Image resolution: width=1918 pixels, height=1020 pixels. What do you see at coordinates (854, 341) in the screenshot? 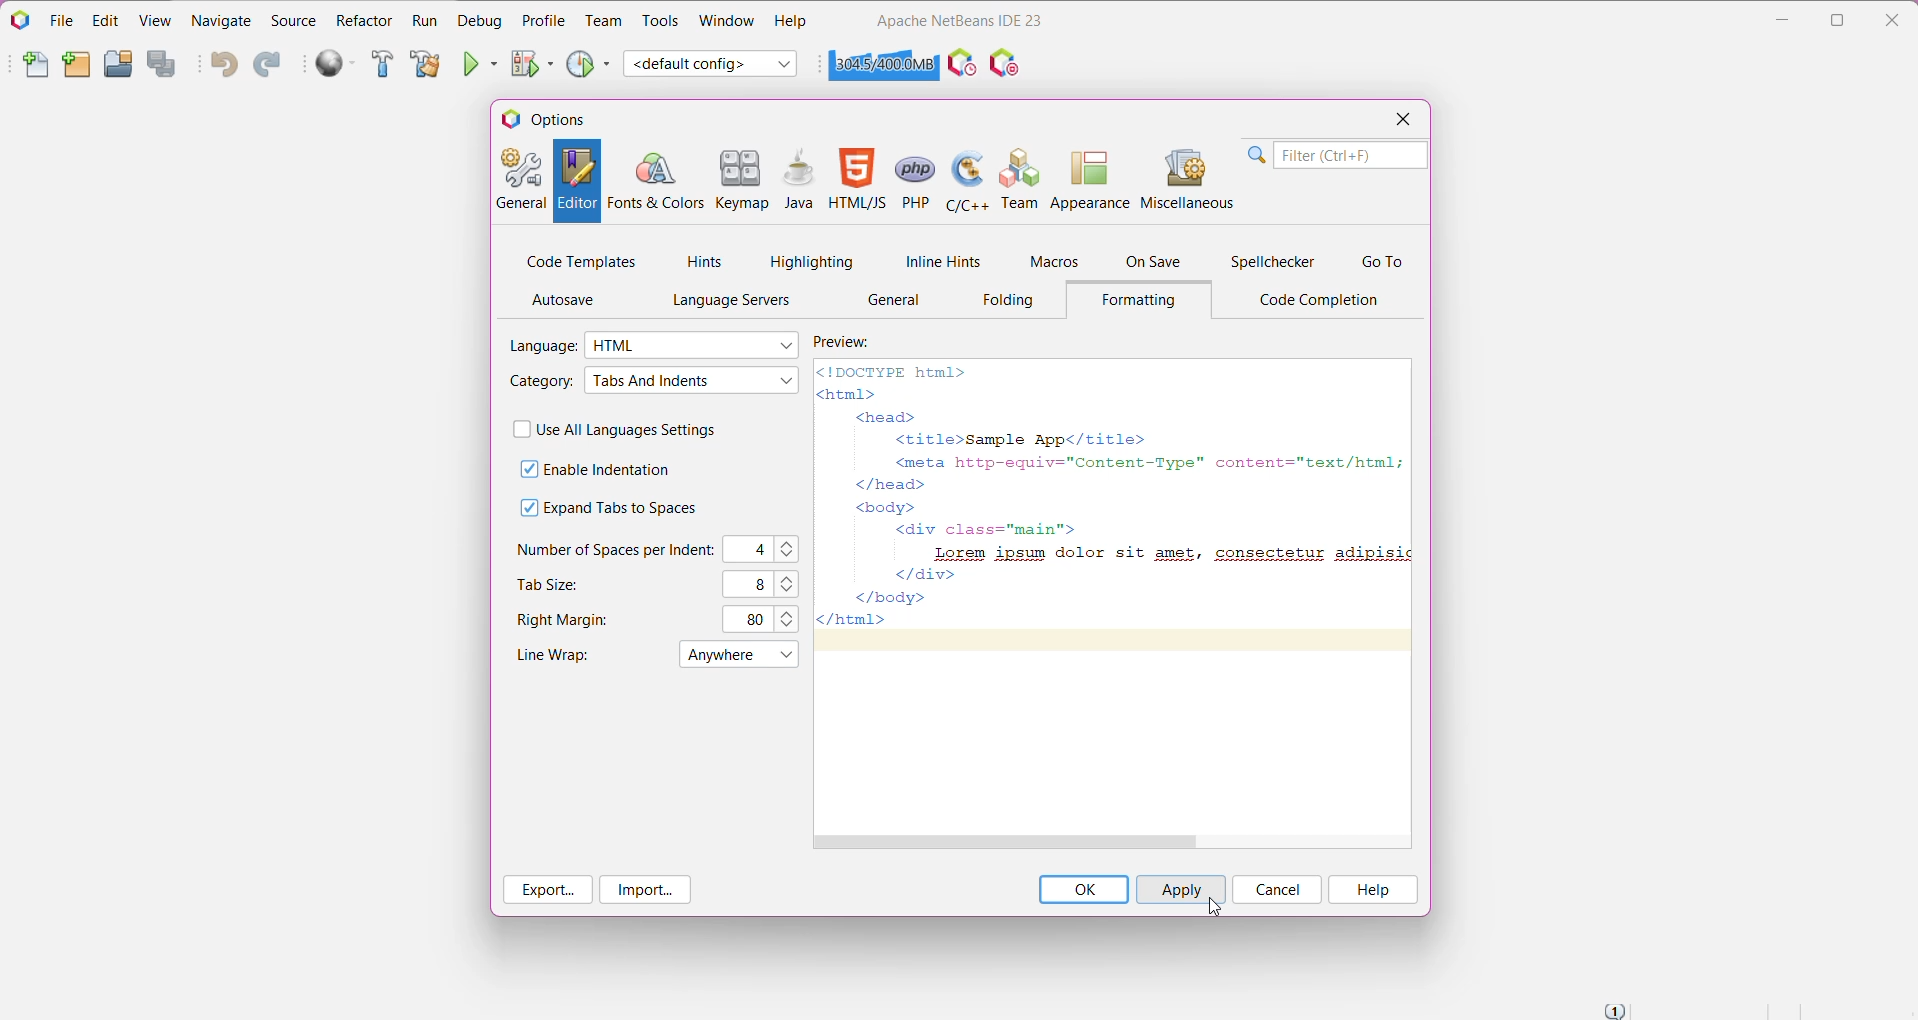
I see `Preview` at bounding box center [854, 341].